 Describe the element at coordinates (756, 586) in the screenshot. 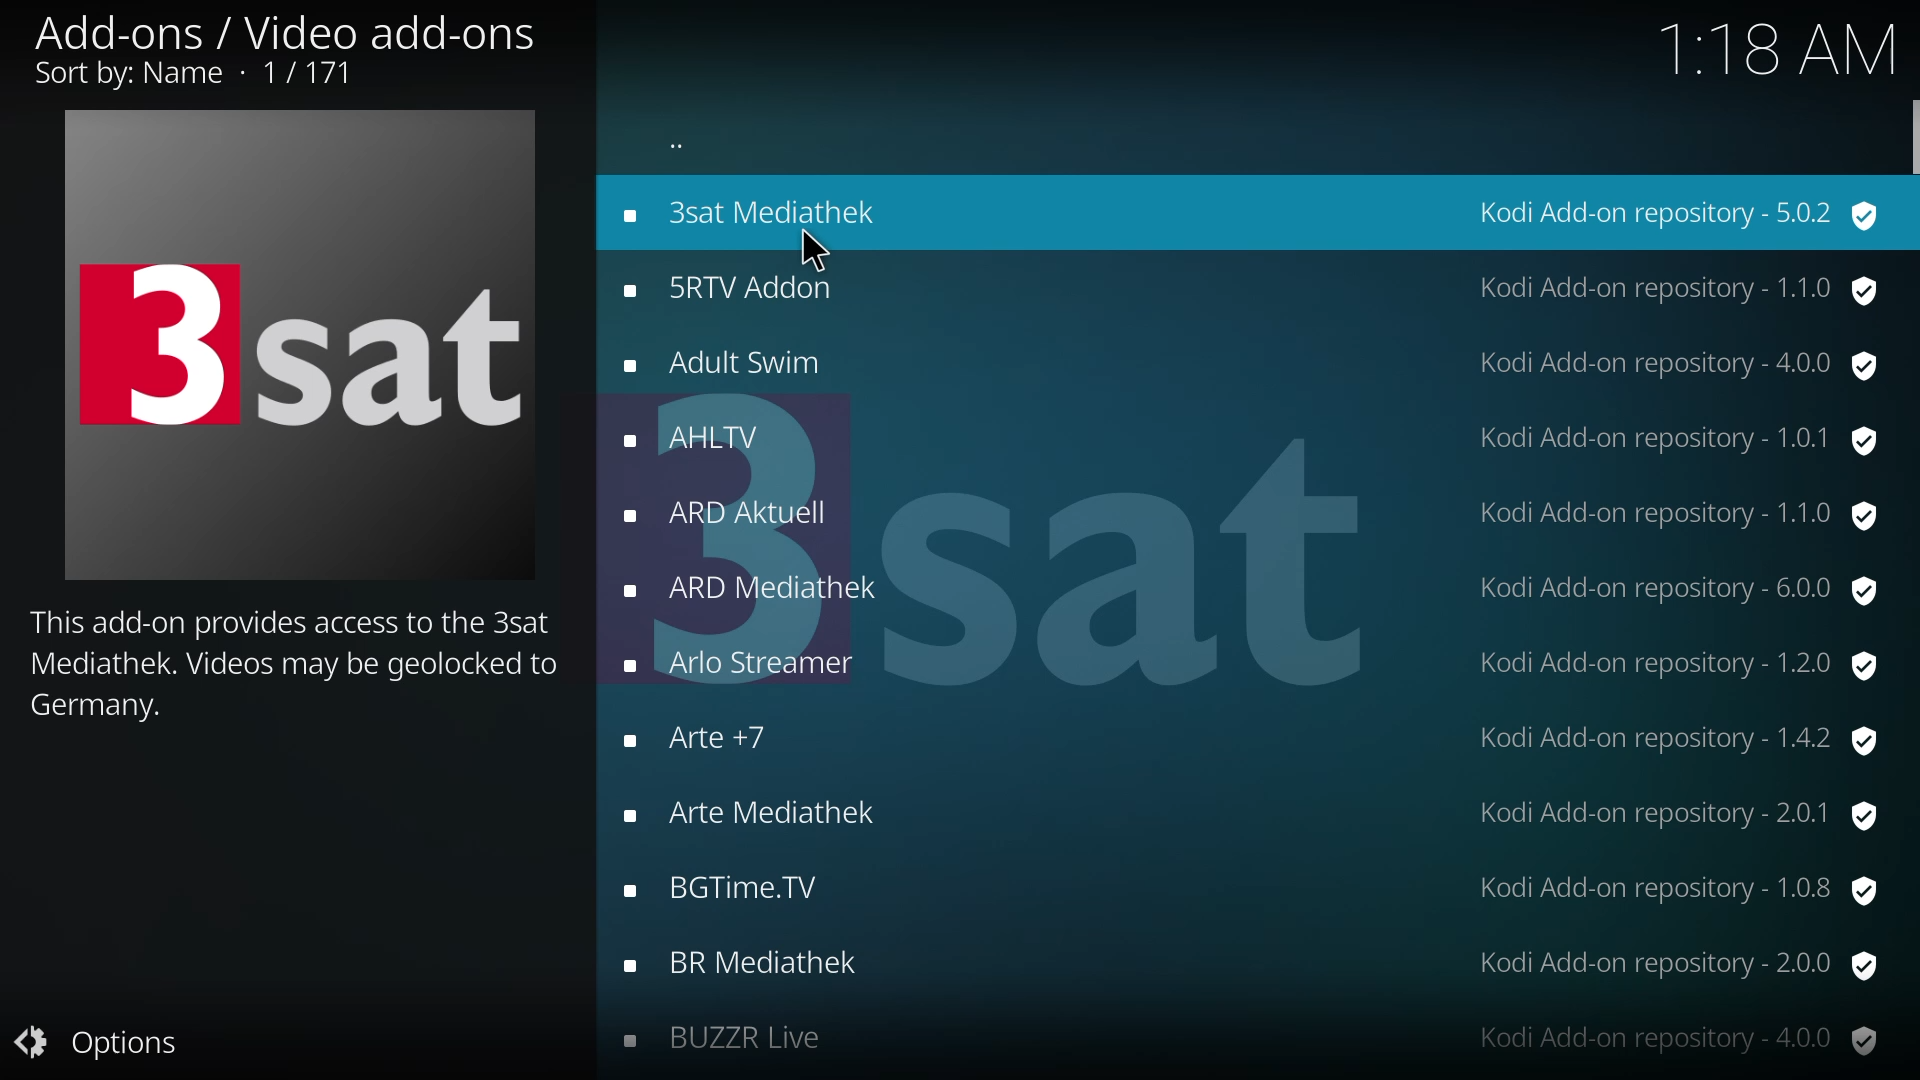

I see `add-ons` at that location.